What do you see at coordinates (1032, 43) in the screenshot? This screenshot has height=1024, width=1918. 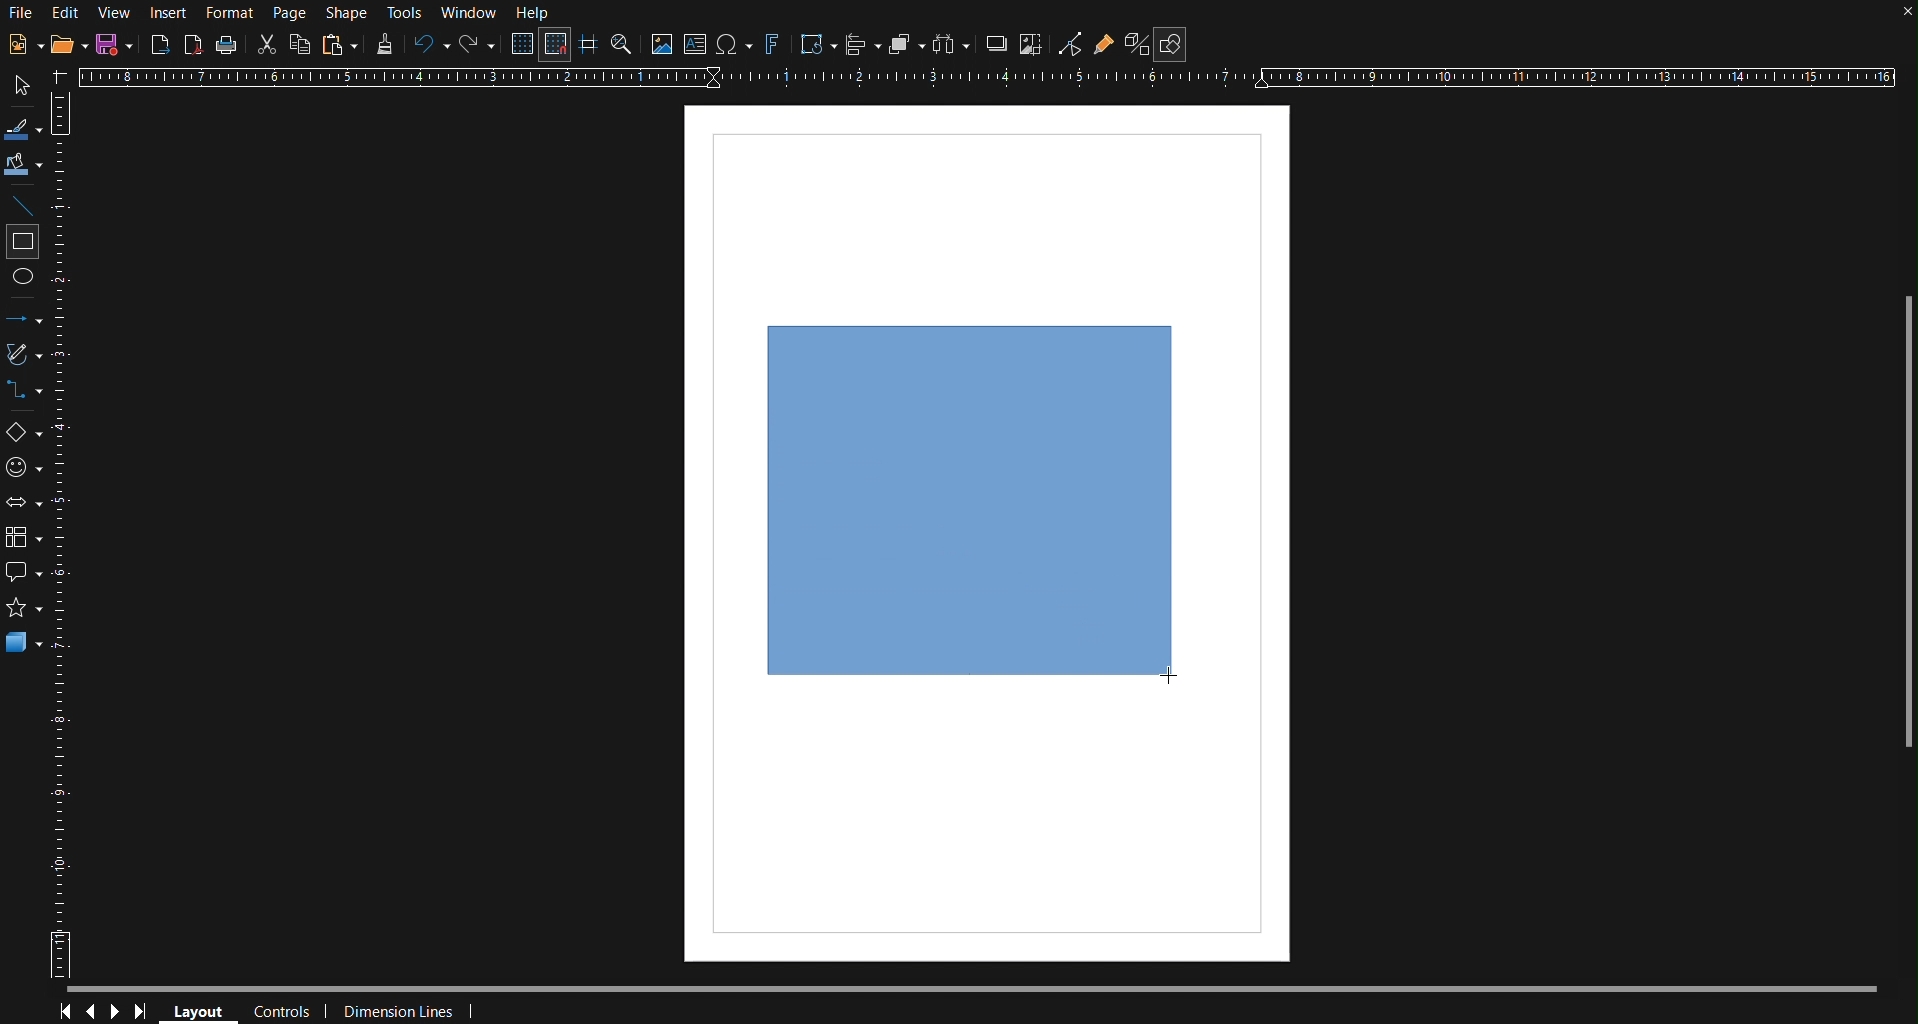 I see `Crop Images` at bounding box center [1032, 43].